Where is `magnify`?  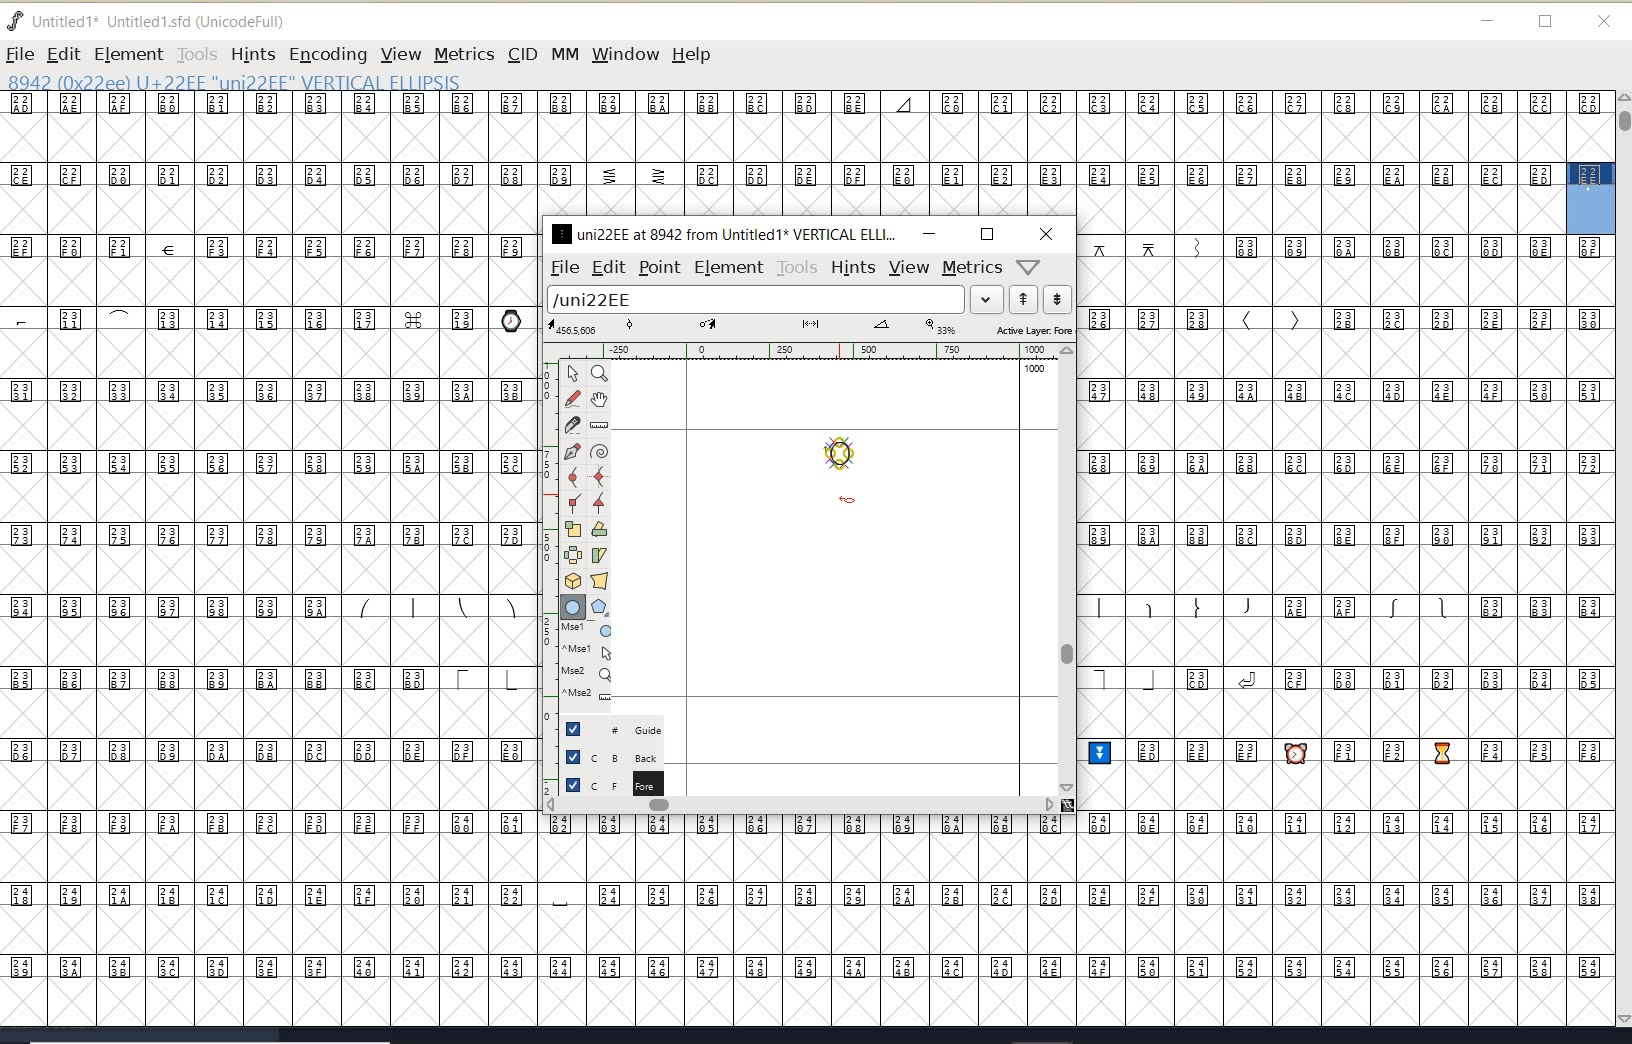
magnify is located at coordinates (599, 373).